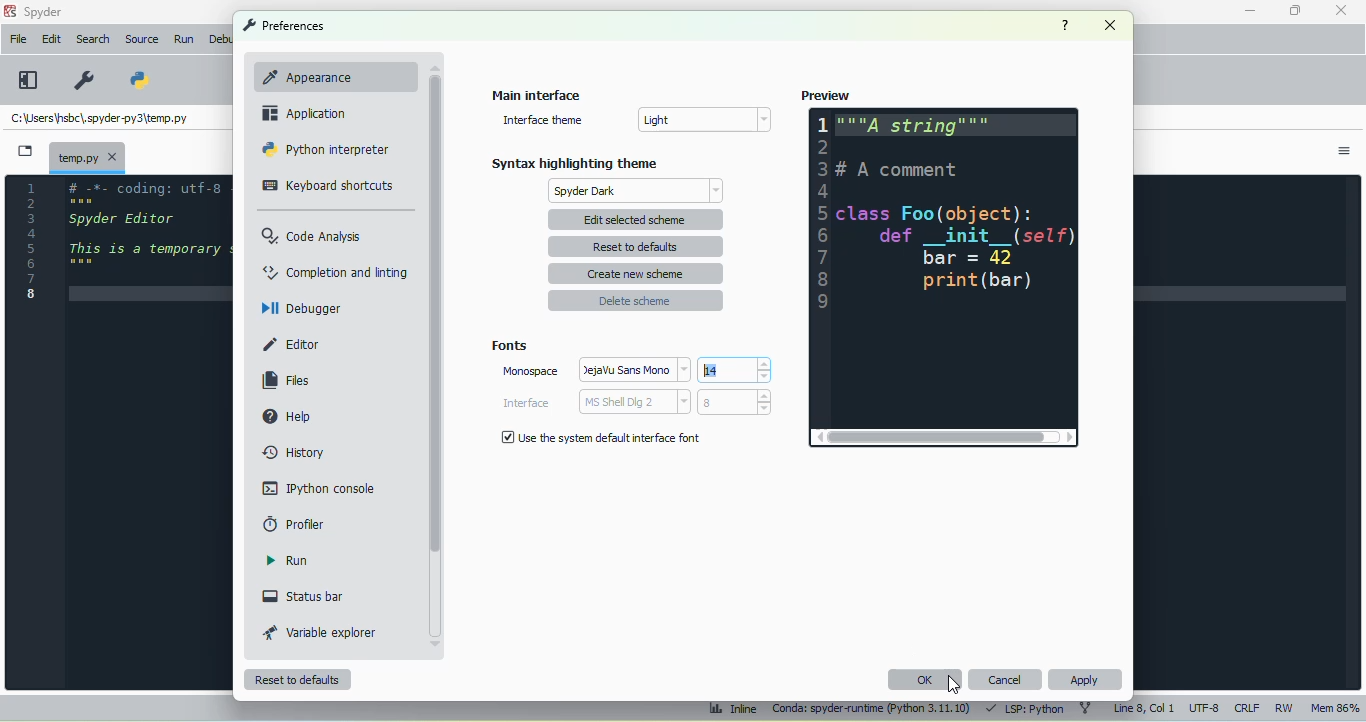 This screenshot has width=1366, height=722. Describe the element at coordinates (1069, 440) in the screenshot. I see `Right` at that location.